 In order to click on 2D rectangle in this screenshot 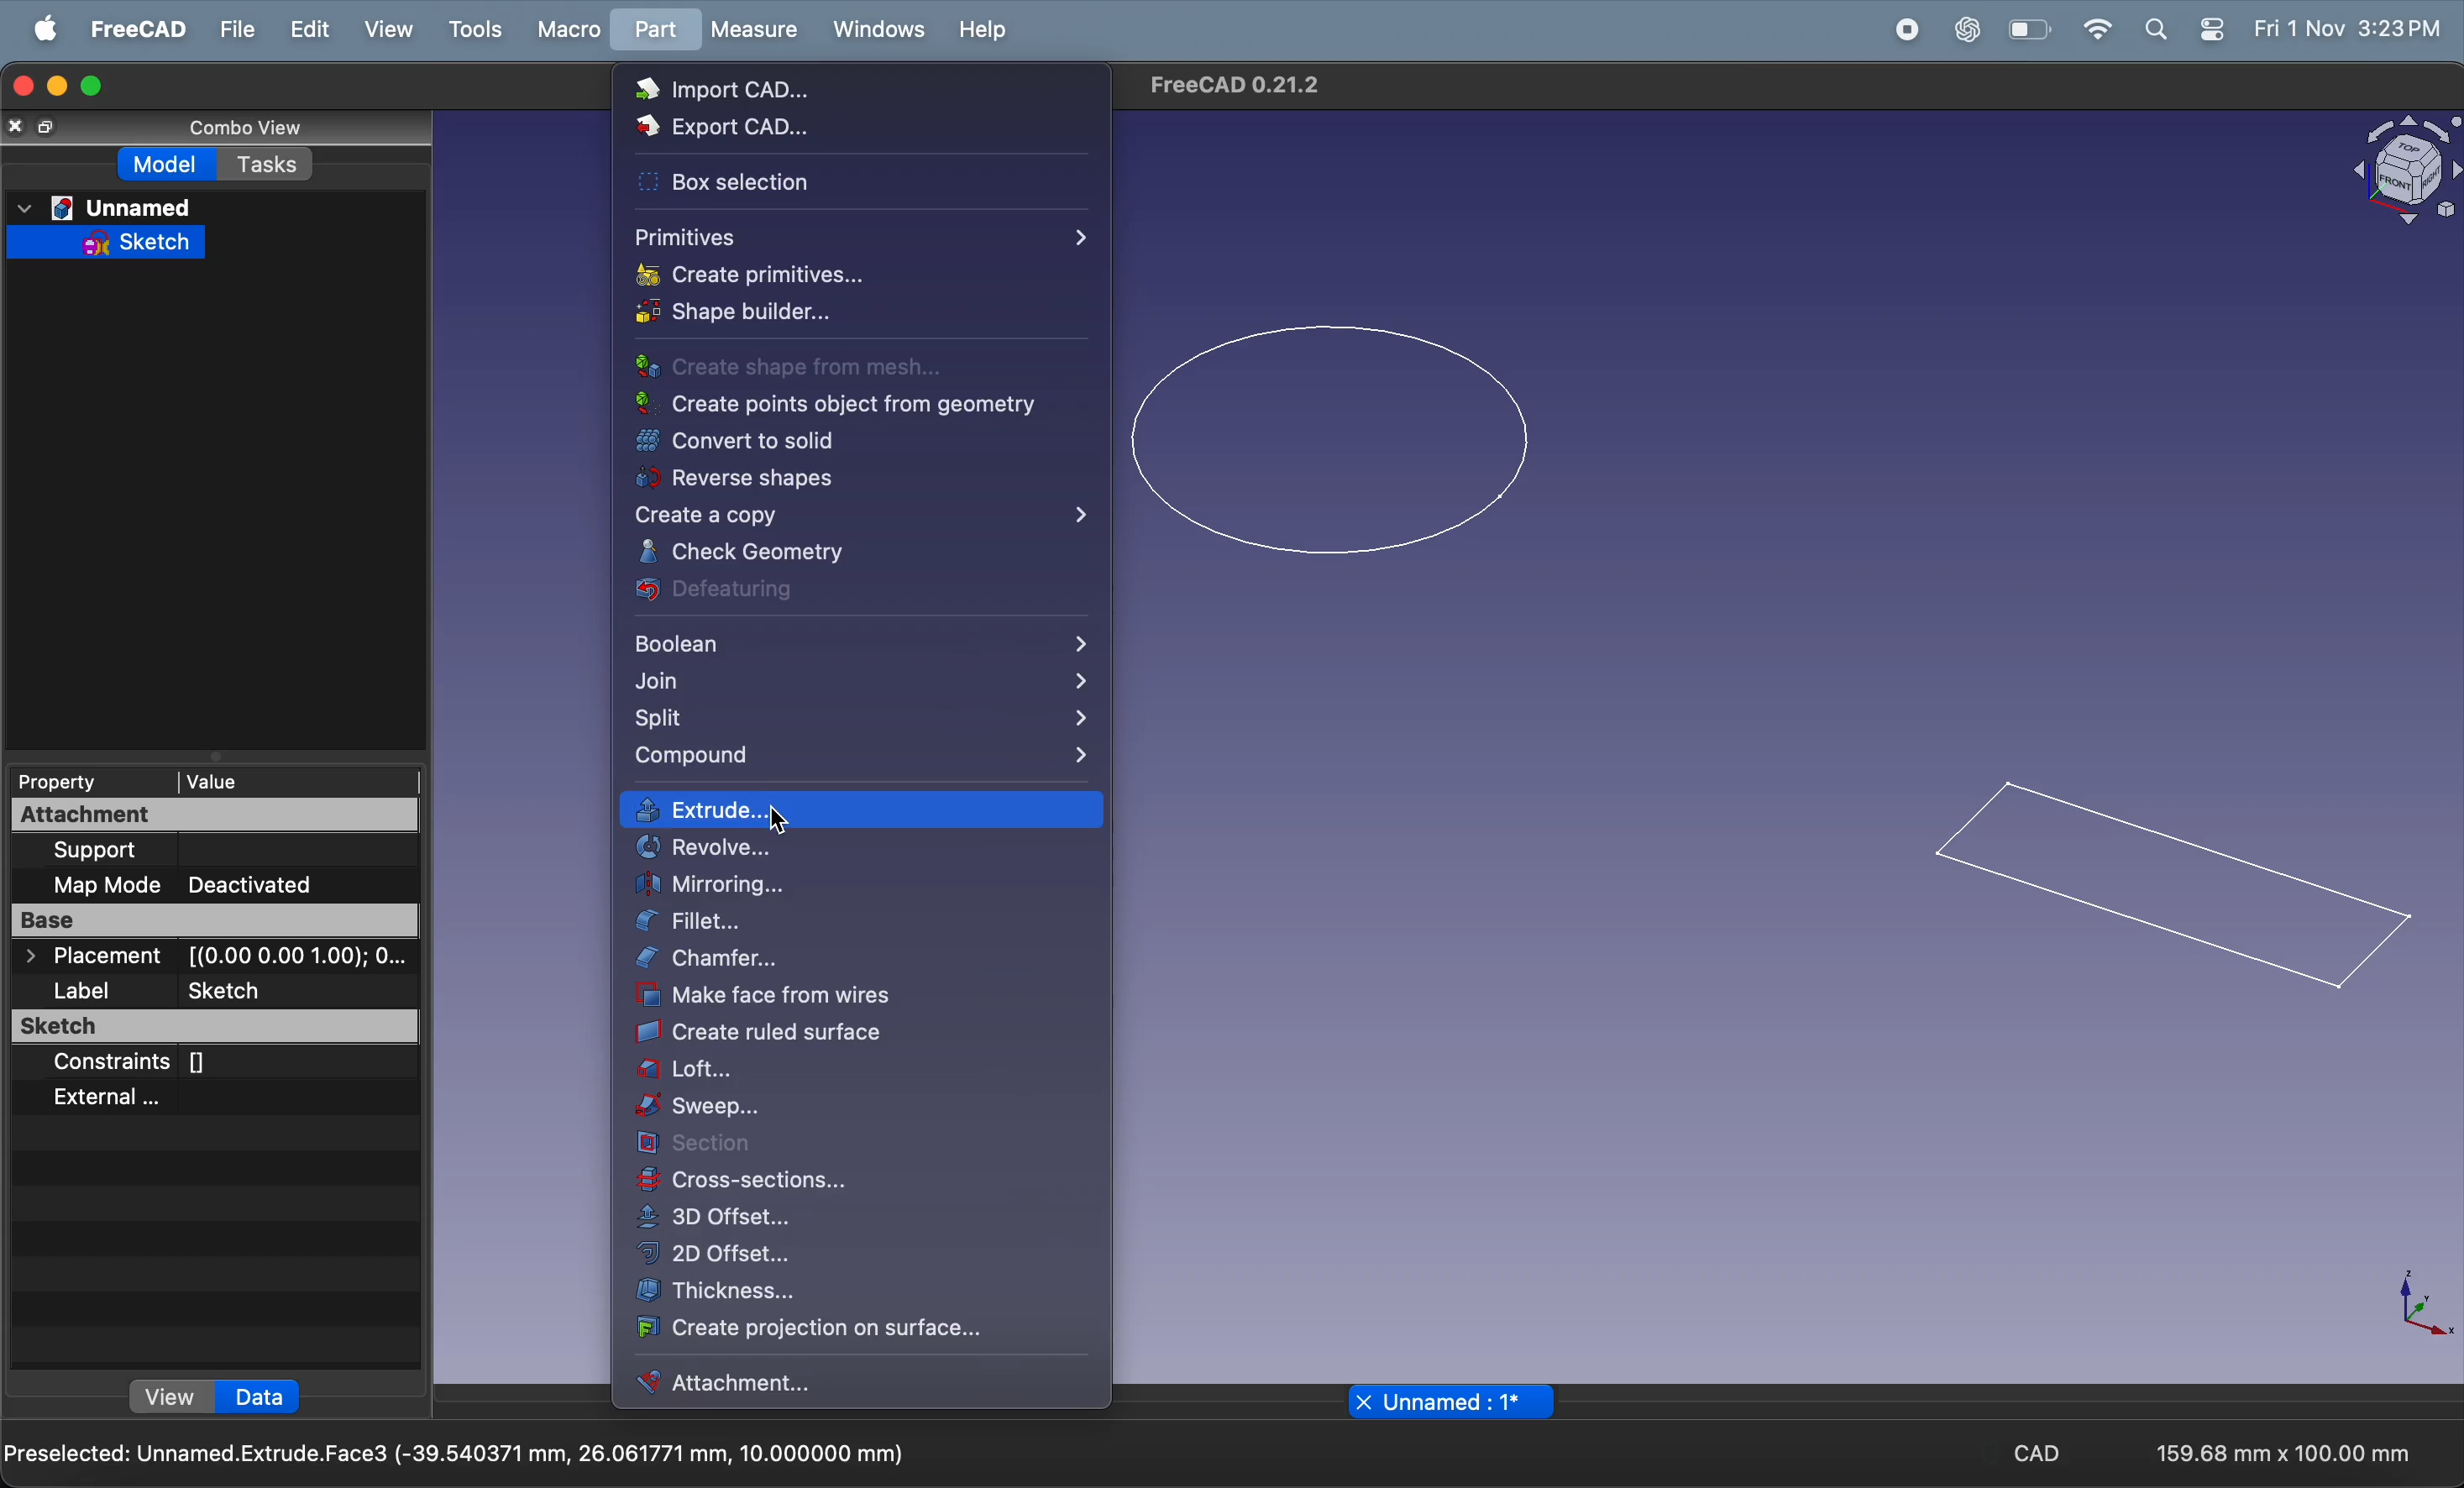, I will do `click(2172, 892)`.